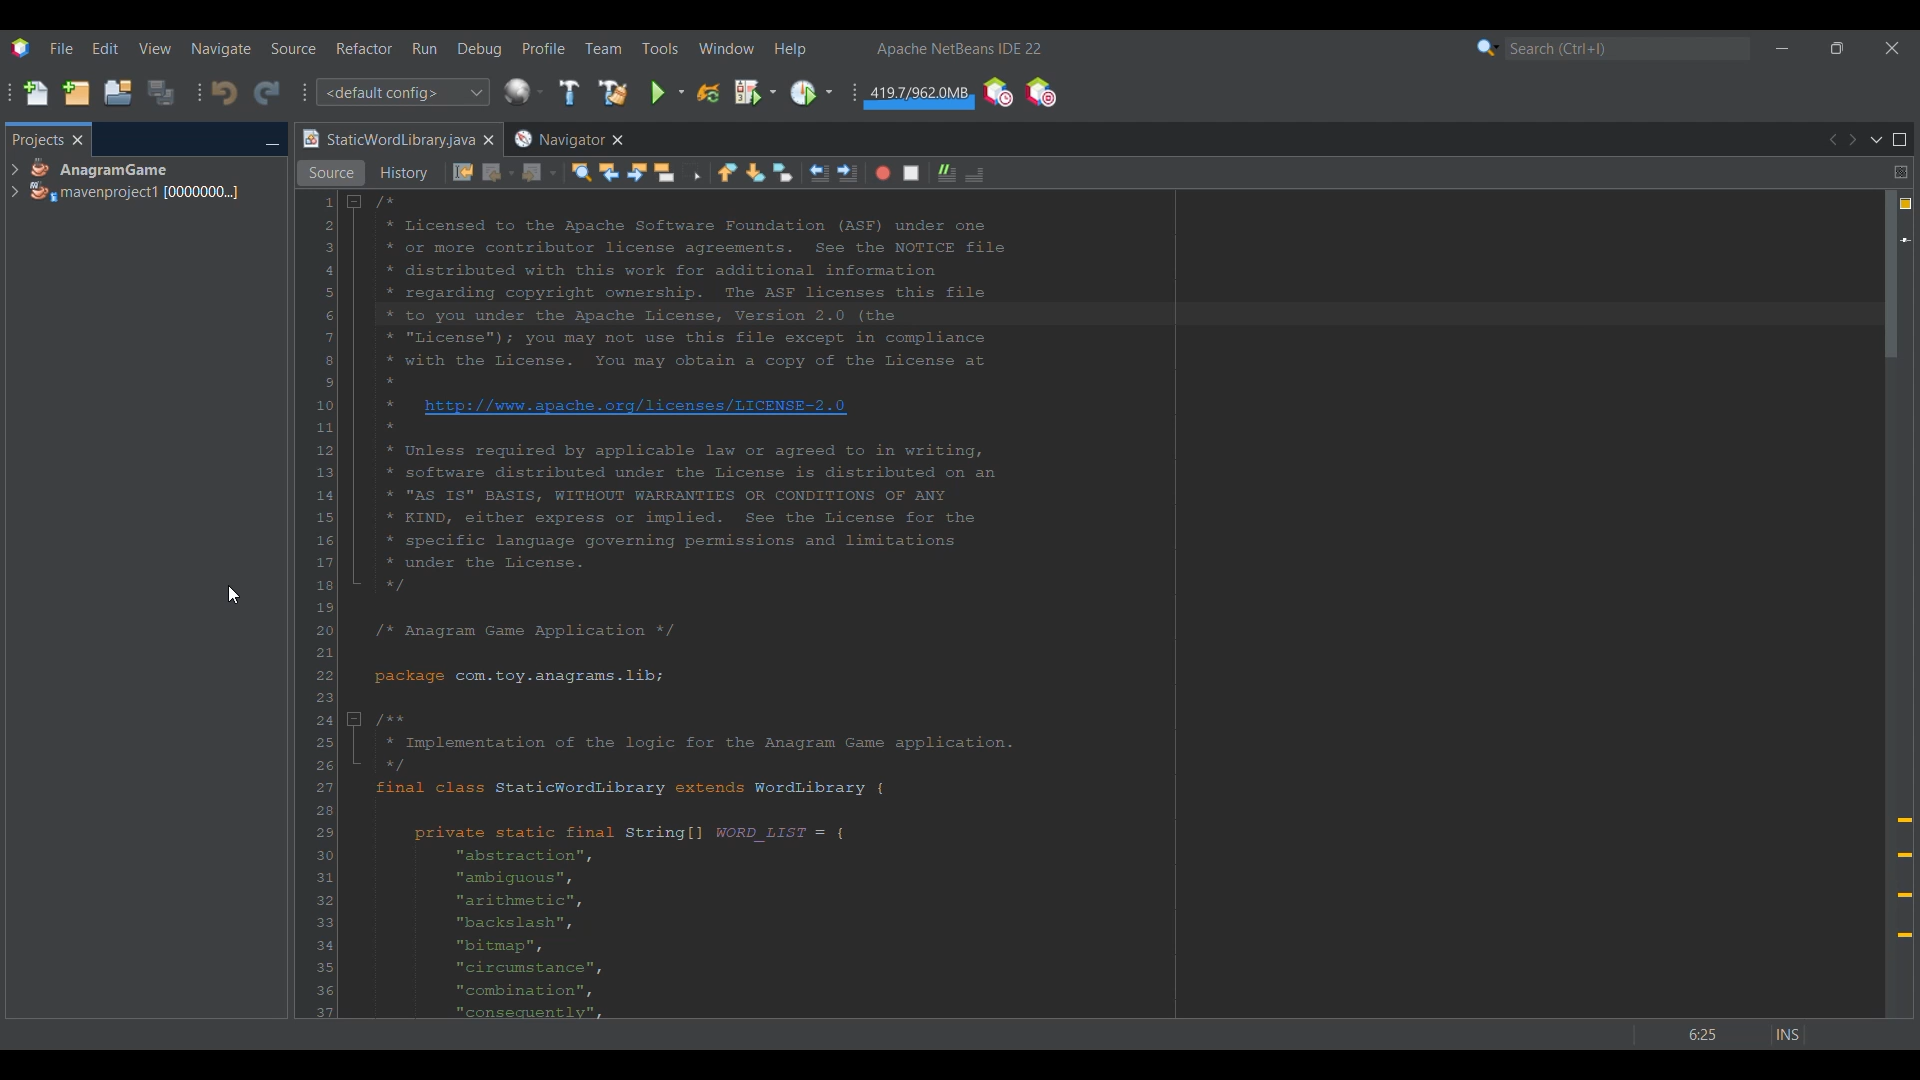 The image size is (1920, 1080). I want to click on Close, so click(488, 140).